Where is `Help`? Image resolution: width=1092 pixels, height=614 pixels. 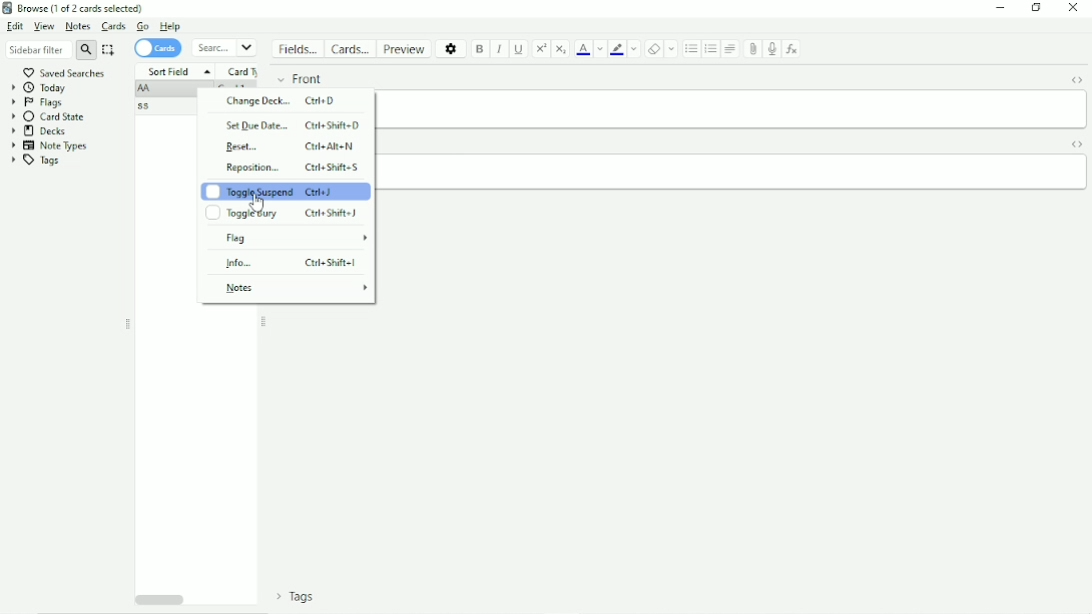
Help is located at coordinates (171, 26).